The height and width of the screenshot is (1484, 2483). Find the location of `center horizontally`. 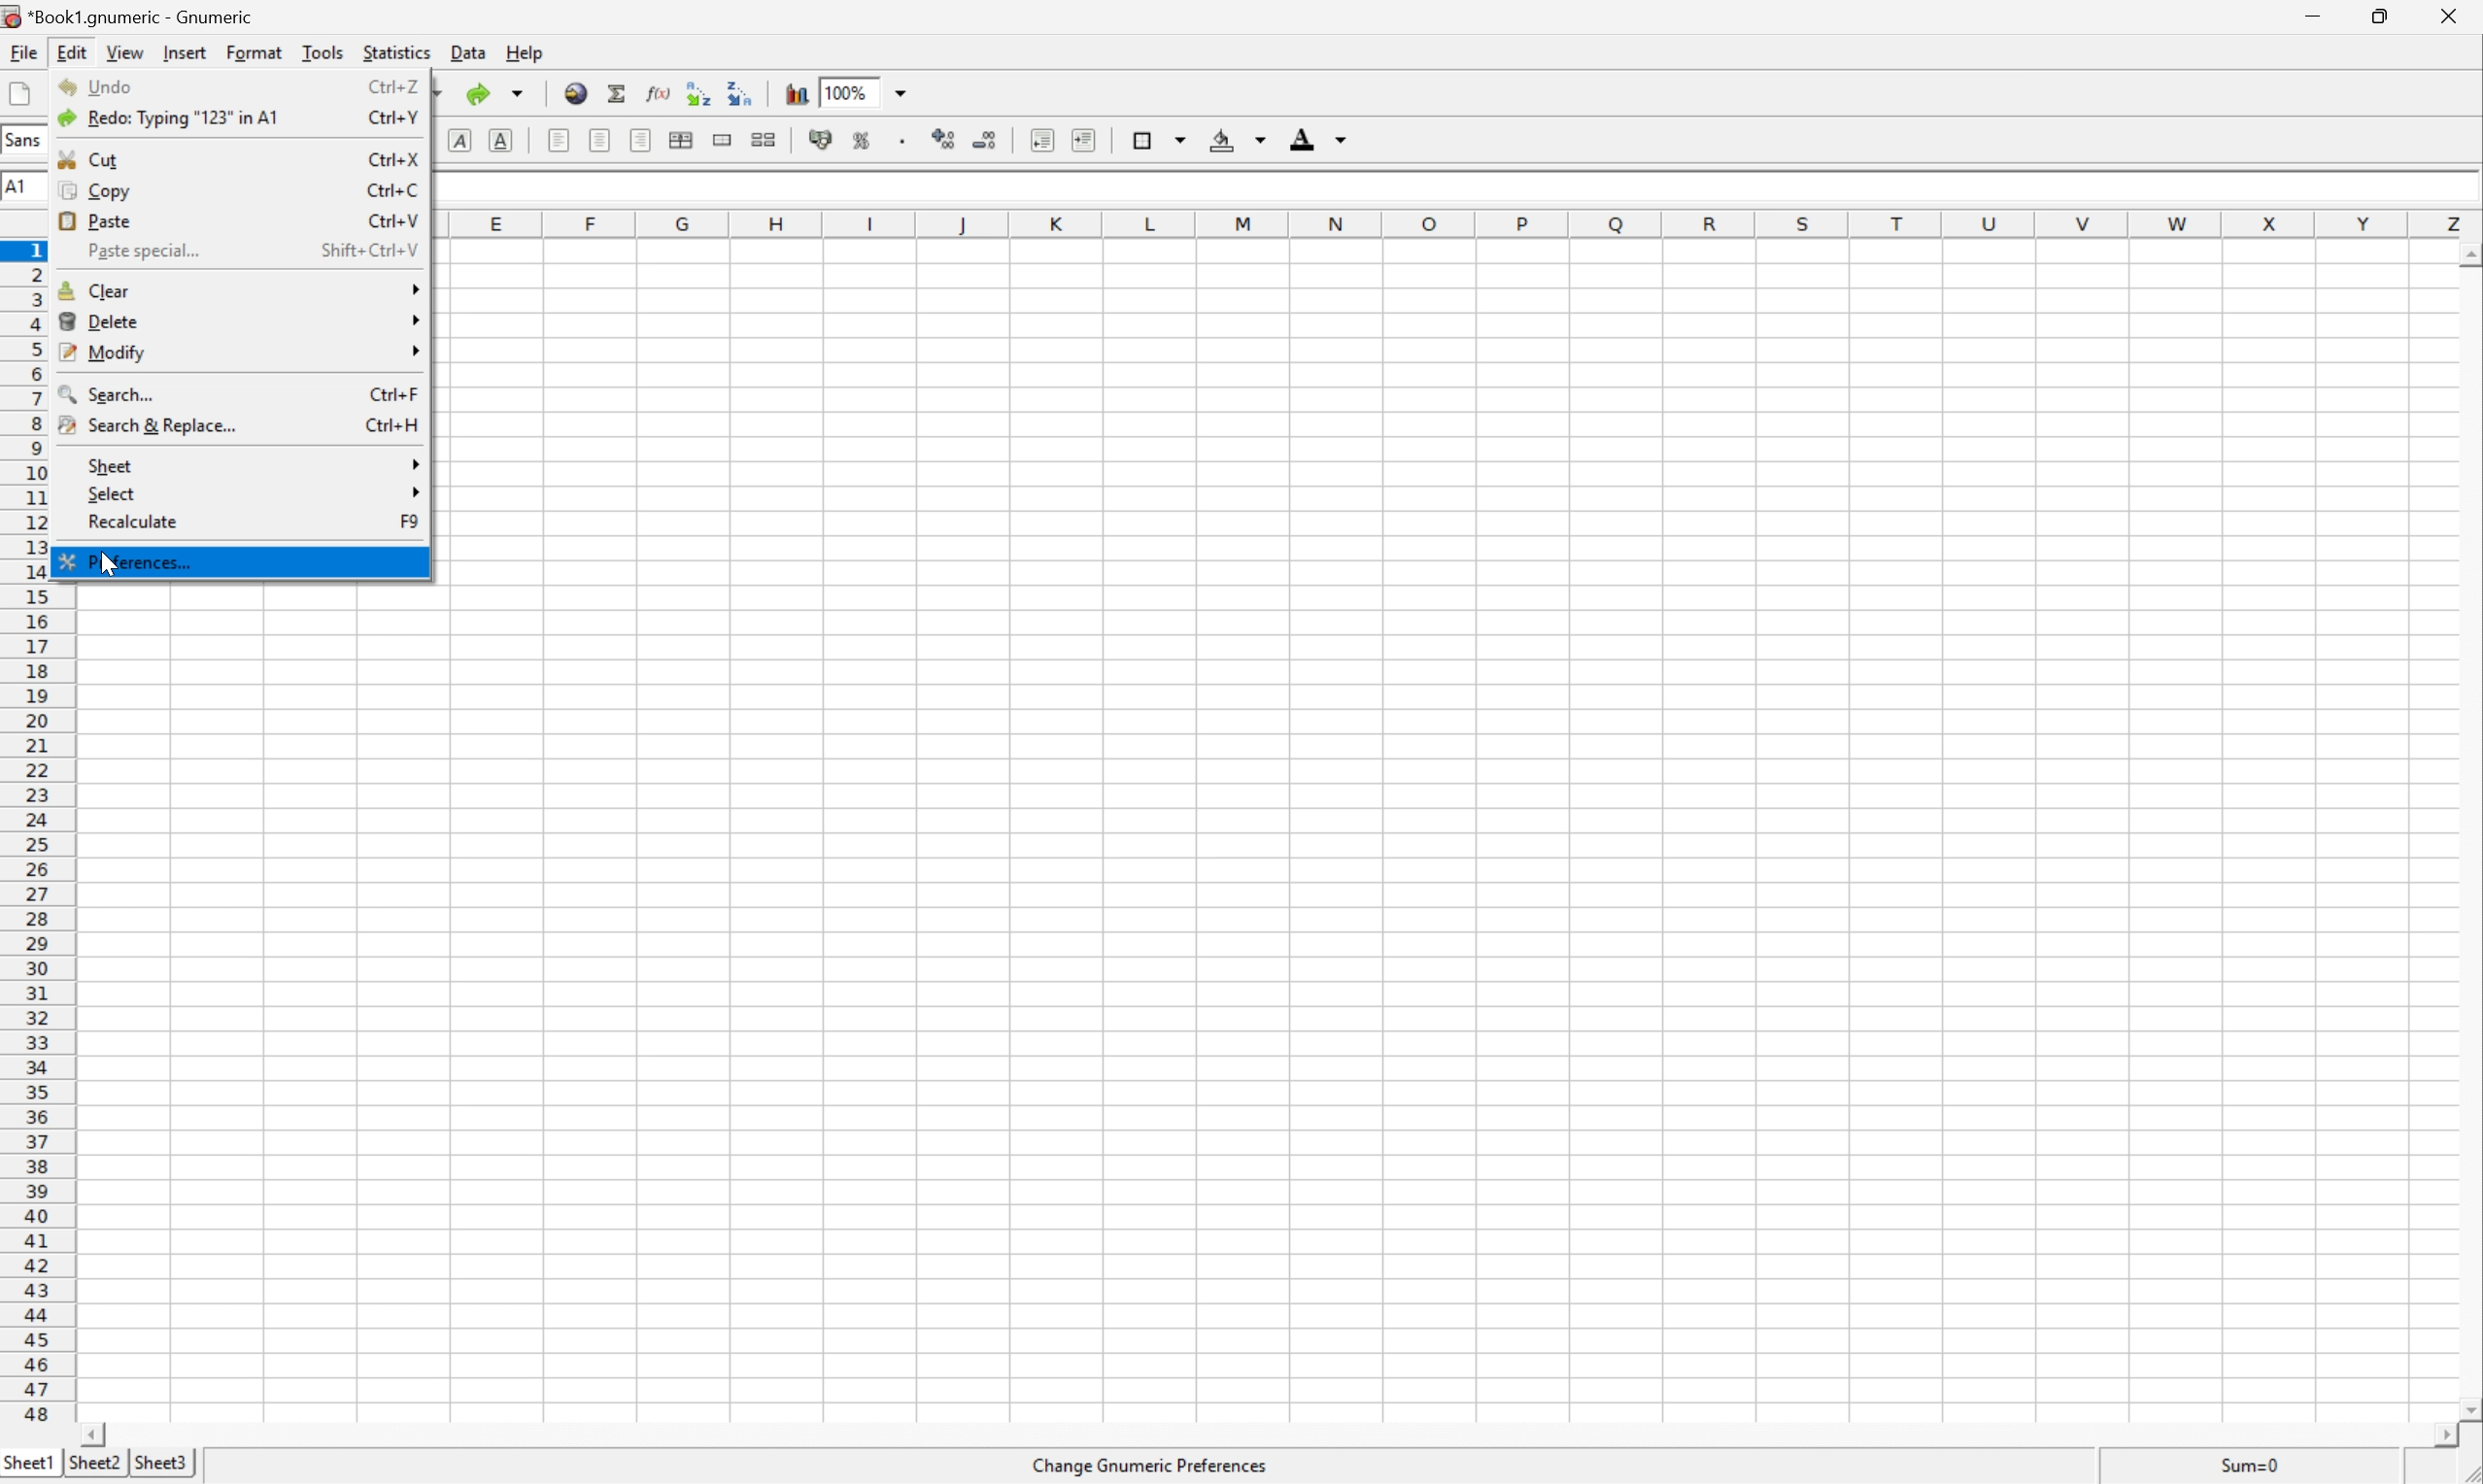

center horizontally is located at coordinates (602, 139).